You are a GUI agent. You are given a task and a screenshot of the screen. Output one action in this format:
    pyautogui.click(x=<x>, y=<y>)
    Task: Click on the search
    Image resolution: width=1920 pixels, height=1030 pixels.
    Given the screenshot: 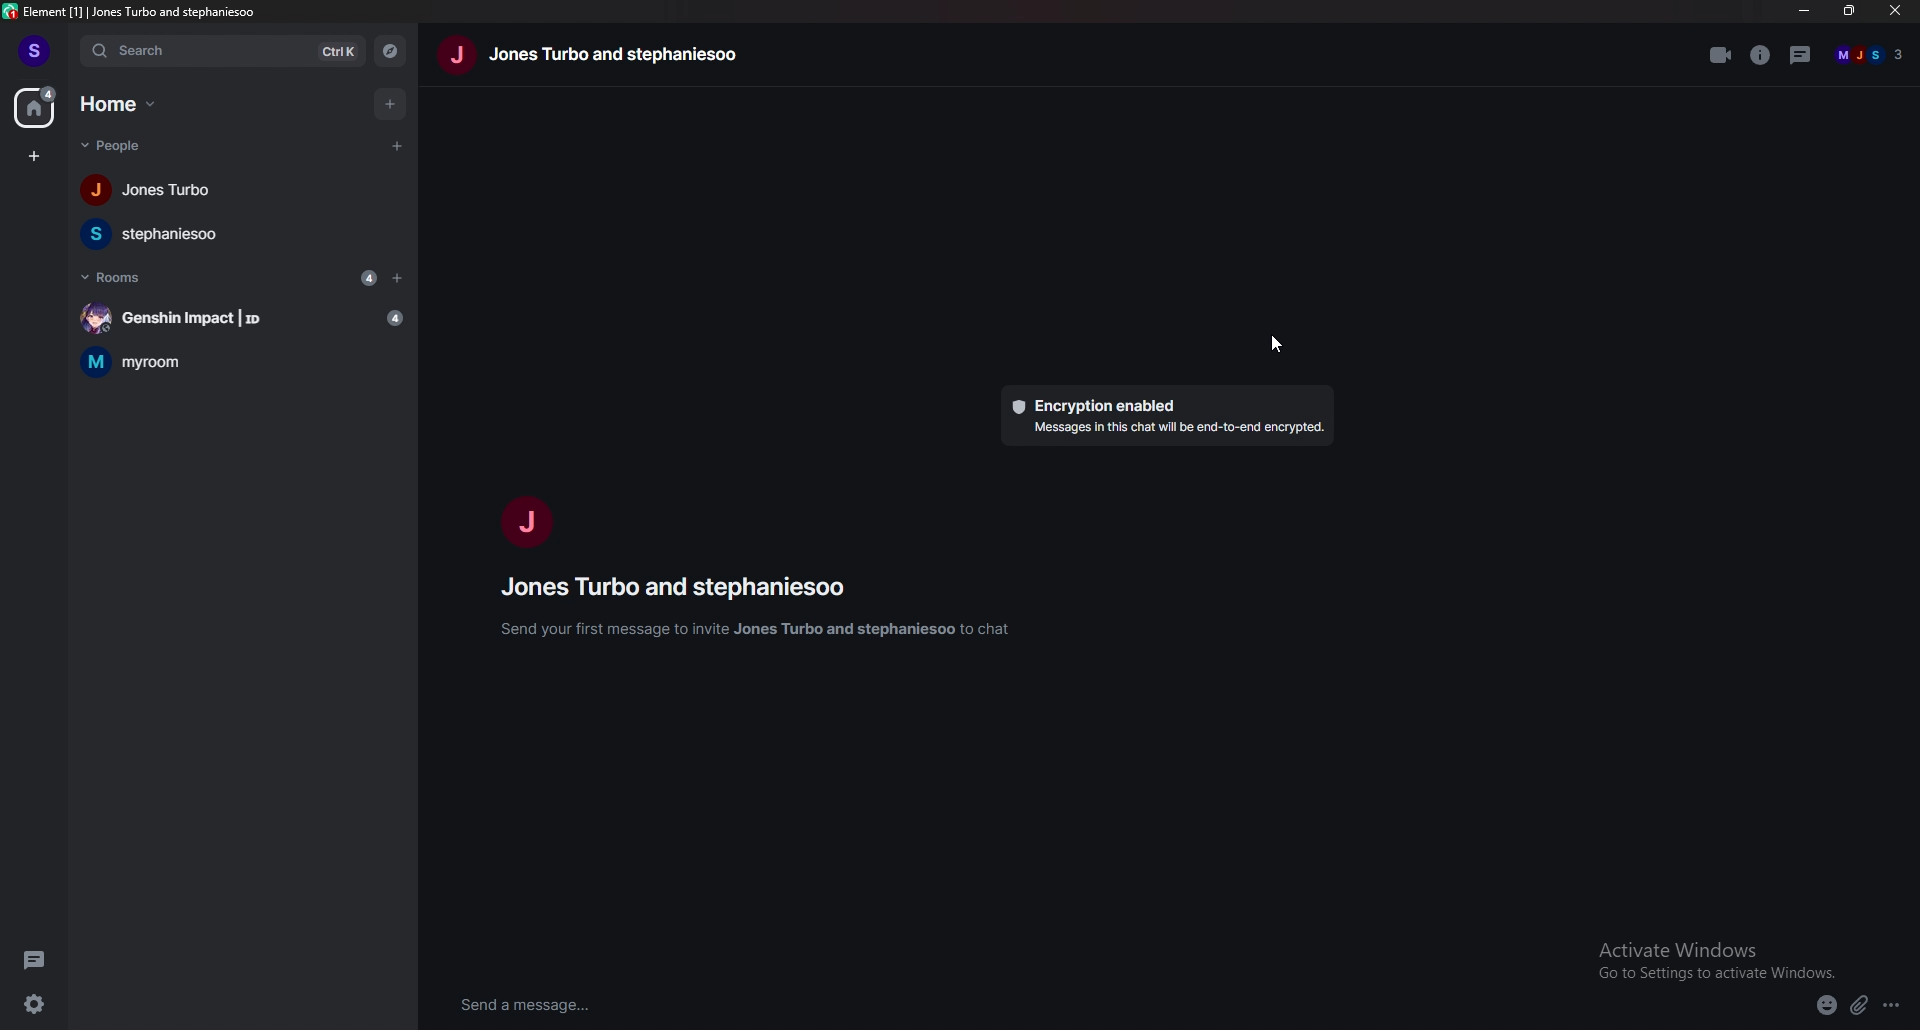 What is the action you would take?
    pyautogui.click(x=191, y=51)
    